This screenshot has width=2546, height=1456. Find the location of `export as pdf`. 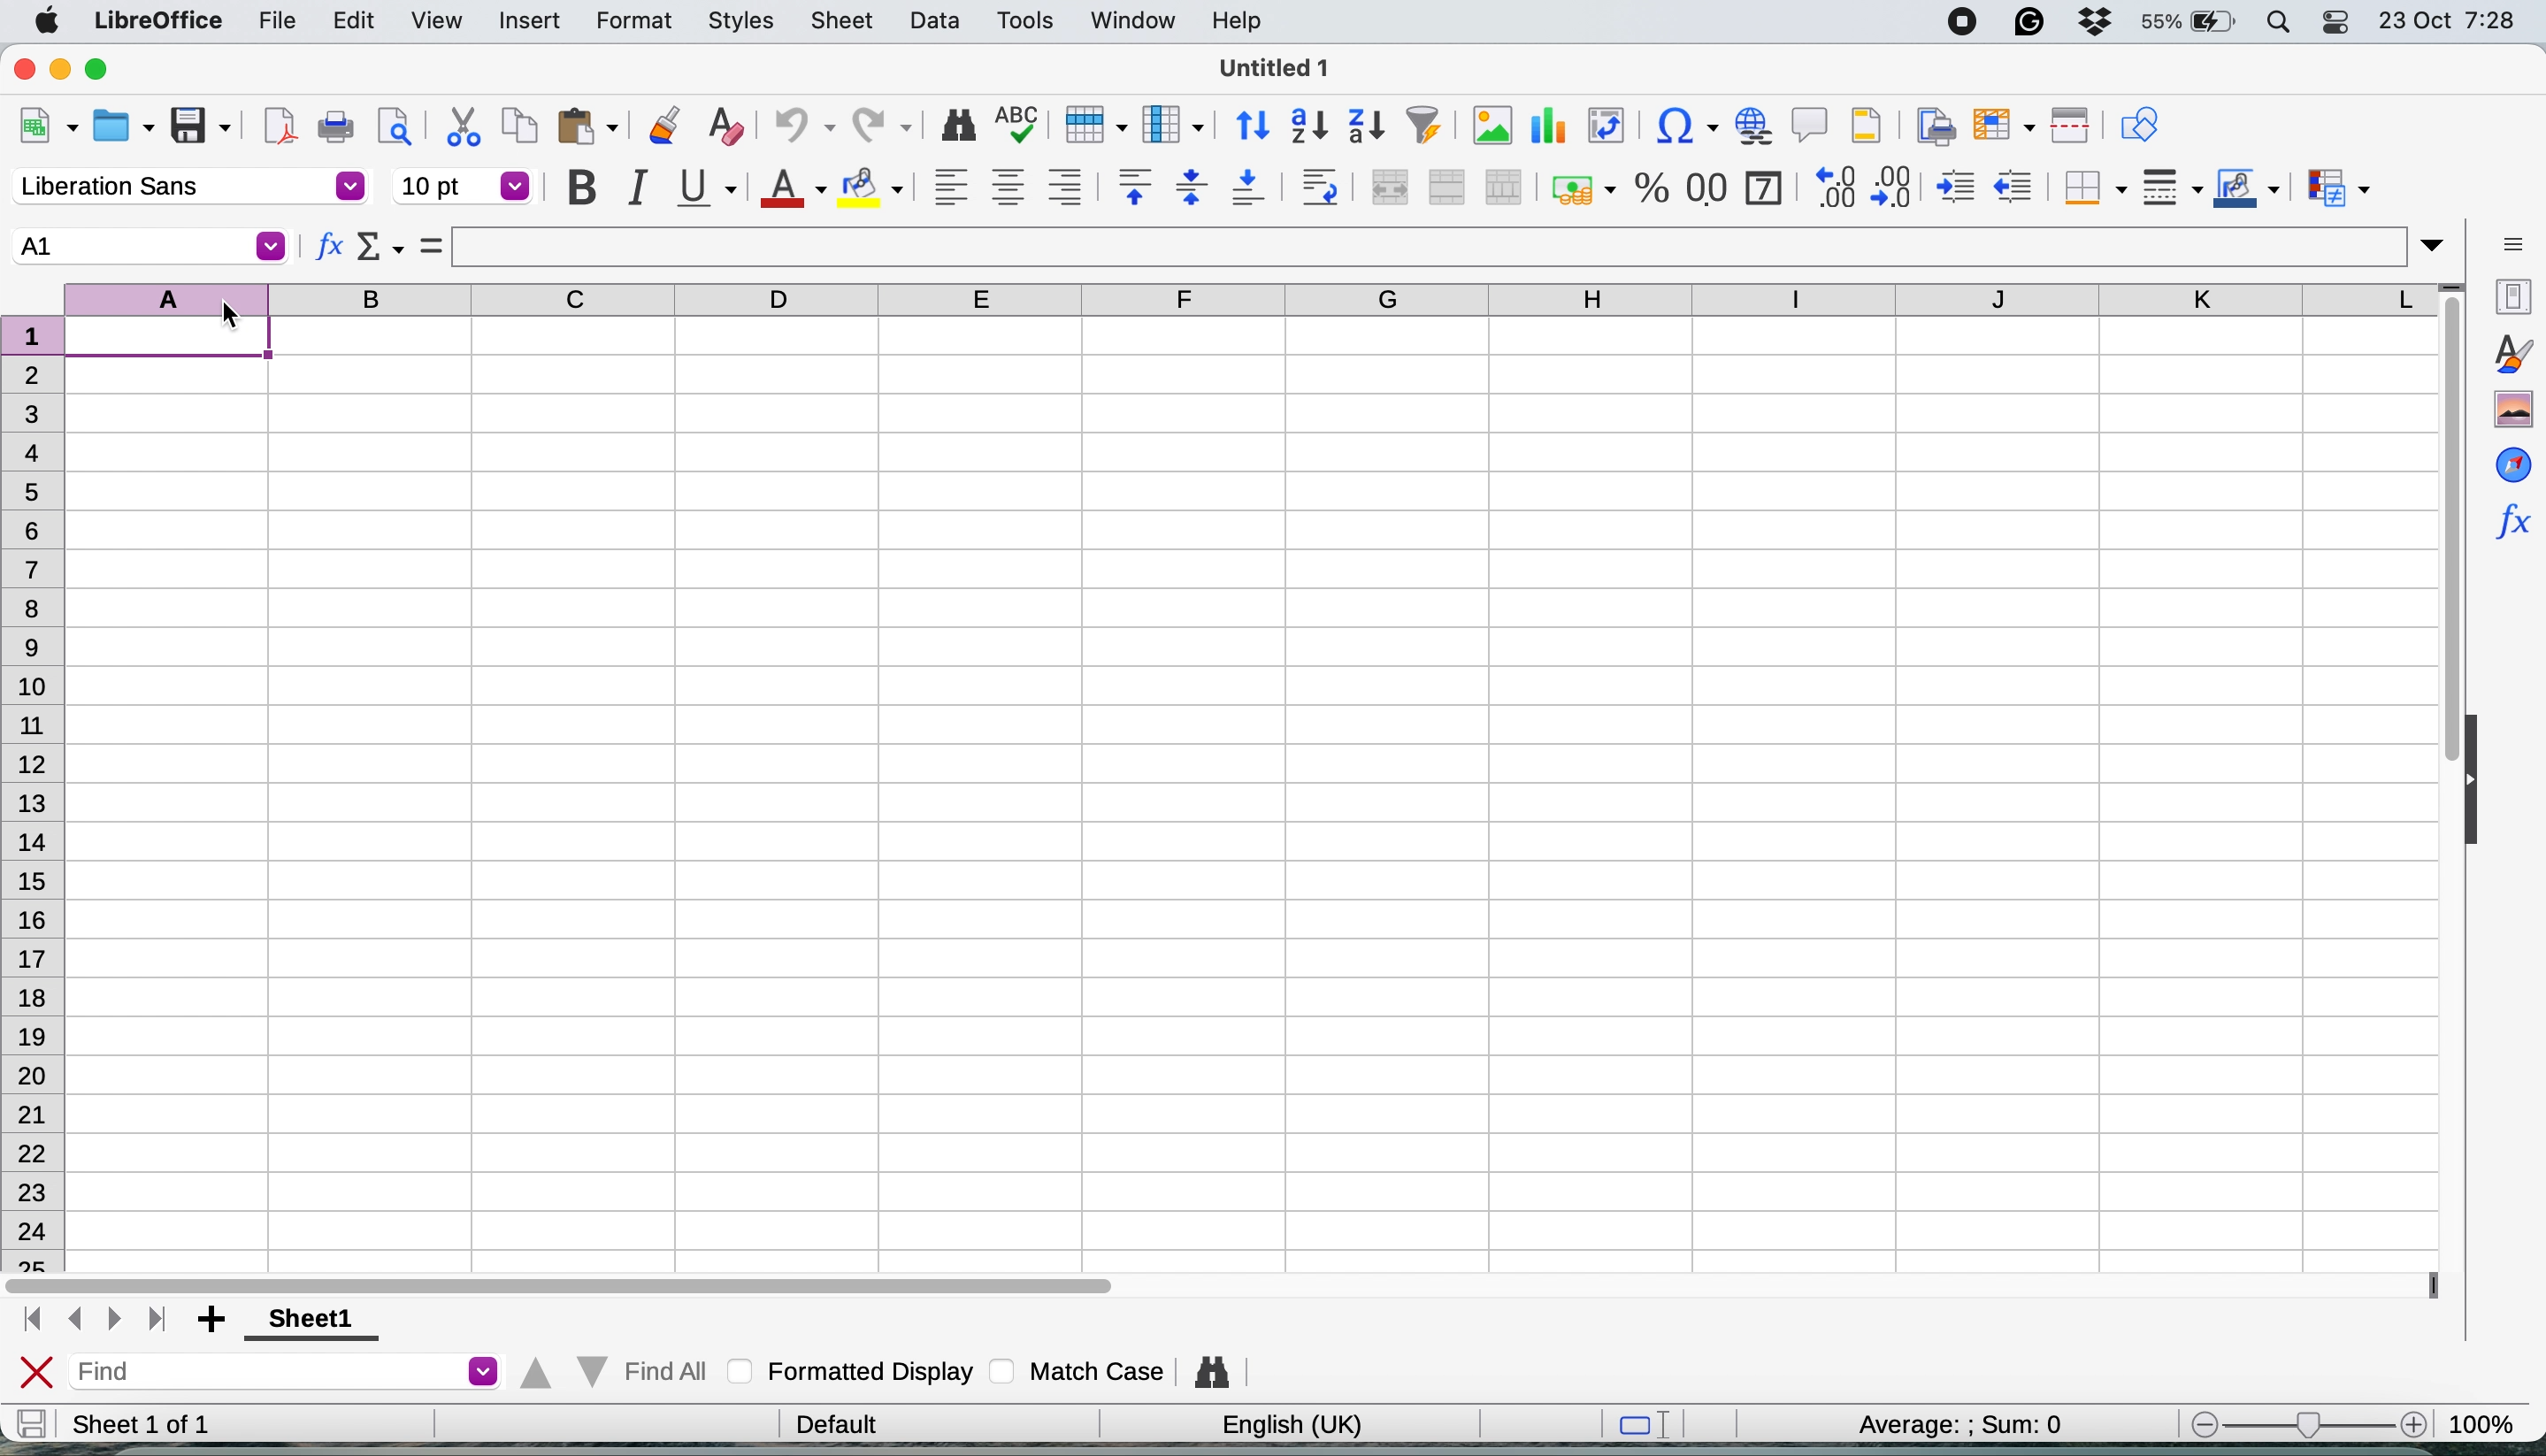

export as pdf is located at coordinates (281, 129).